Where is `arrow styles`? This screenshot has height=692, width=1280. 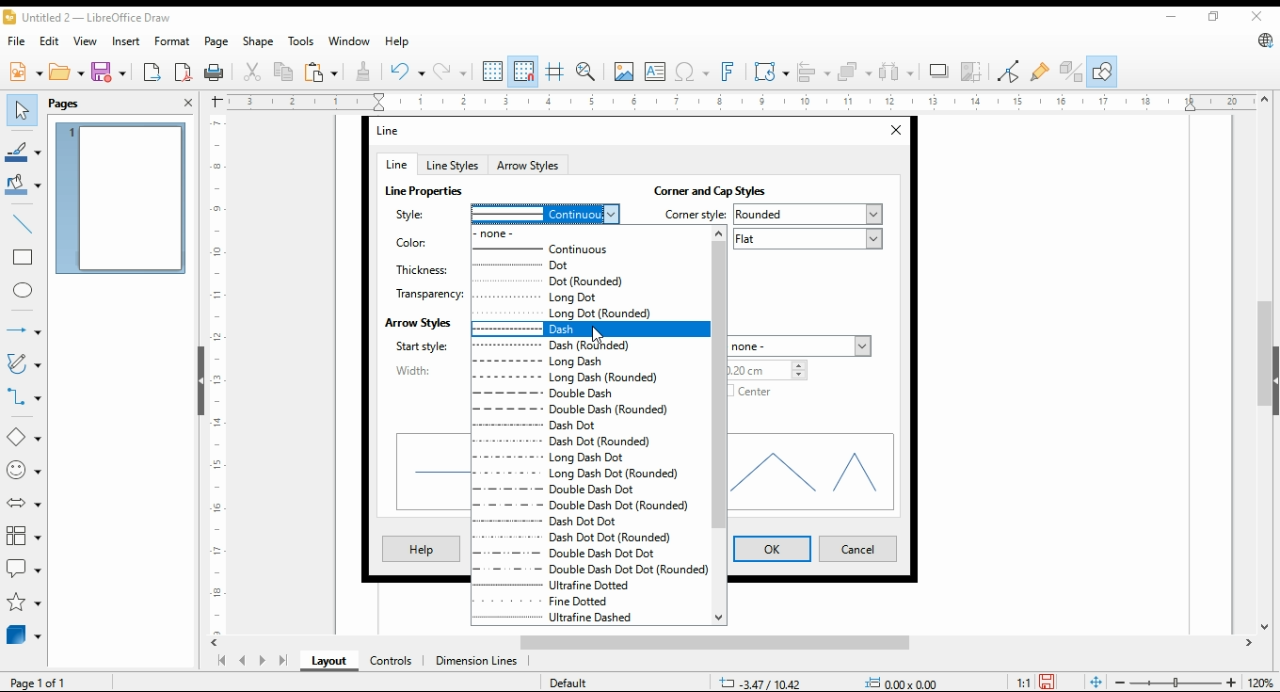 arrow styles is located at coordinates (418, 321).